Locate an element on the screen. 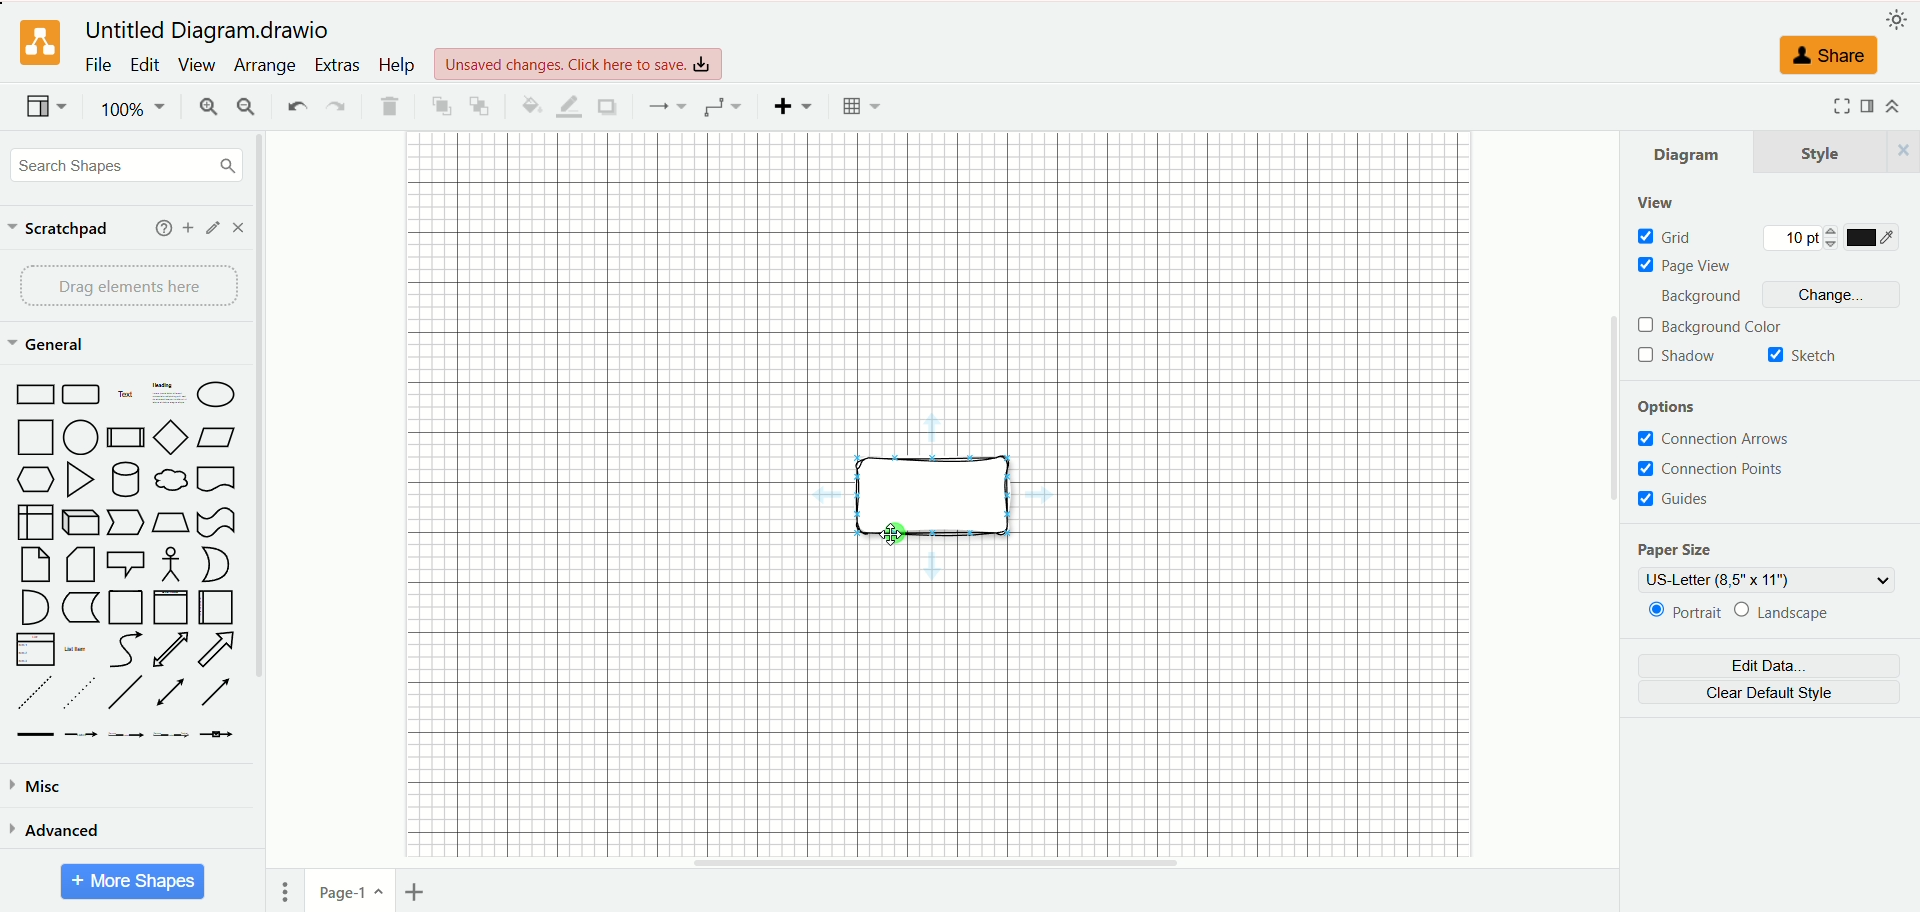 Image resolution: width=1920 pixels, height=912 pixels. view is located at coordinates (47, 108).